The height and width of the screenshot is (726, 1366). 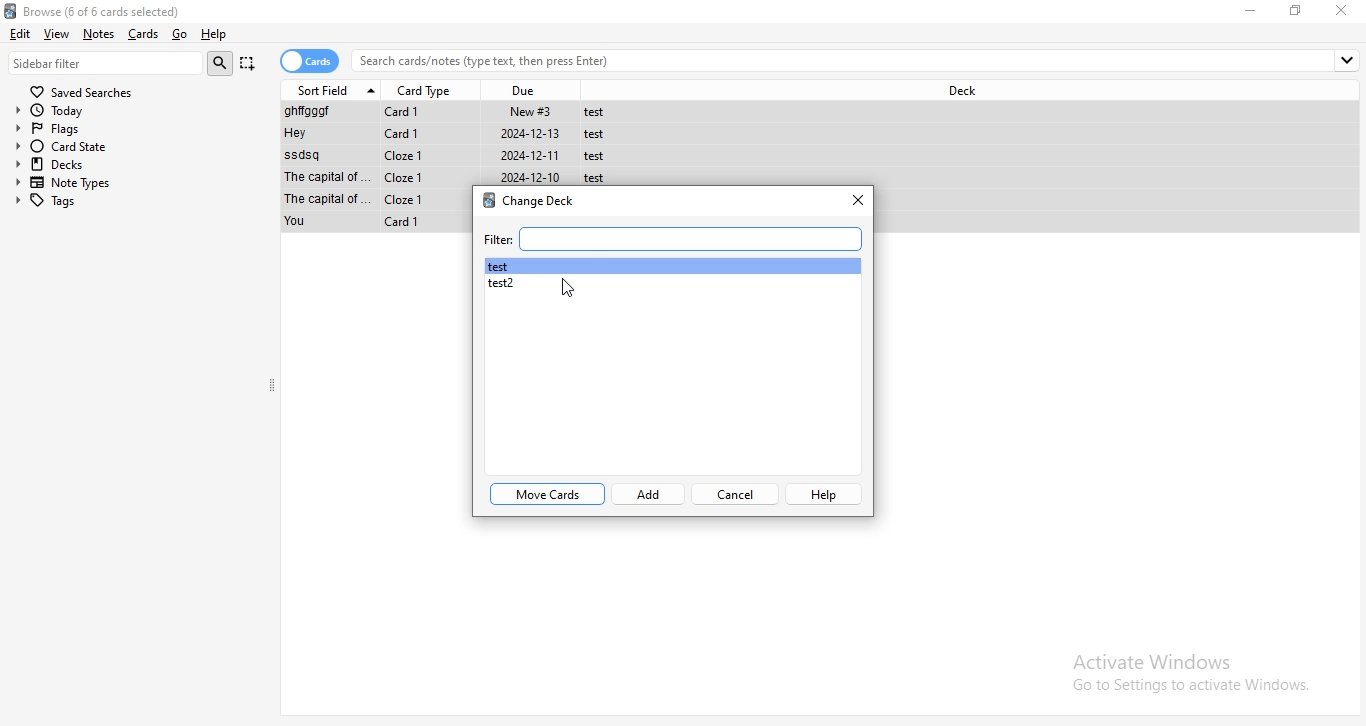 What do you see at coordinates (135, 202) in the screenshot?
I see `tags` at bounding box center [135, 202].